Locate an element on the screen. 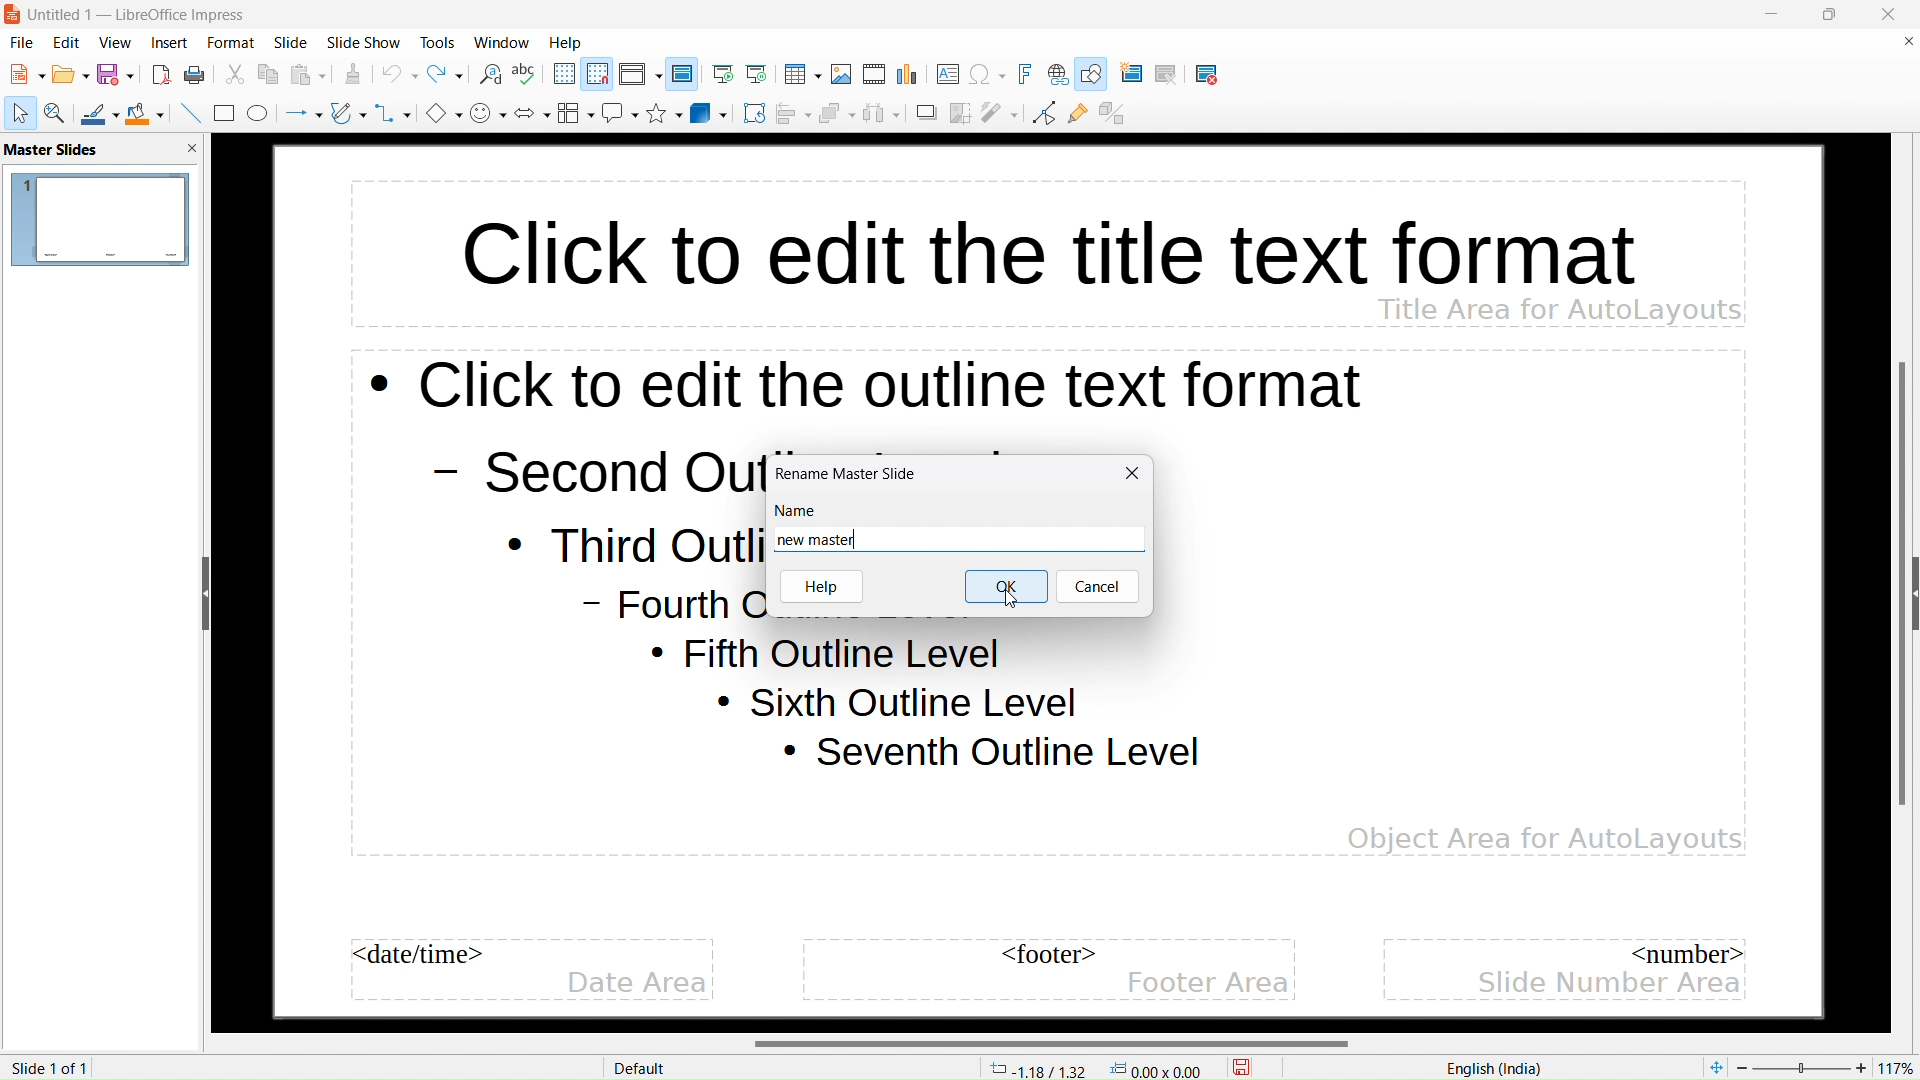 The width and height of the screenshot is (1920, 1080). master slide is located at coordinates (683, 74).